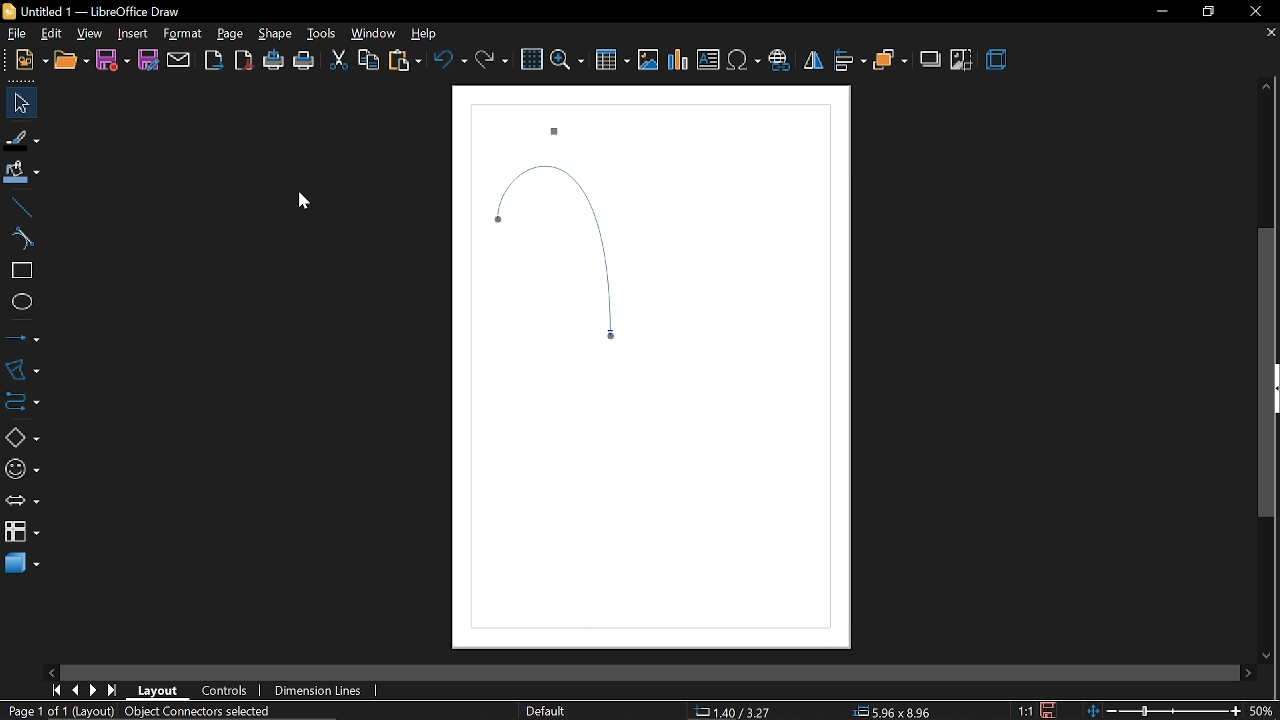 The width and height of the screenshot is (1280, 720). What do you see at coordinates (929, 59) in the screenshot?
I see `shadow` at bounding box center [929, 59].